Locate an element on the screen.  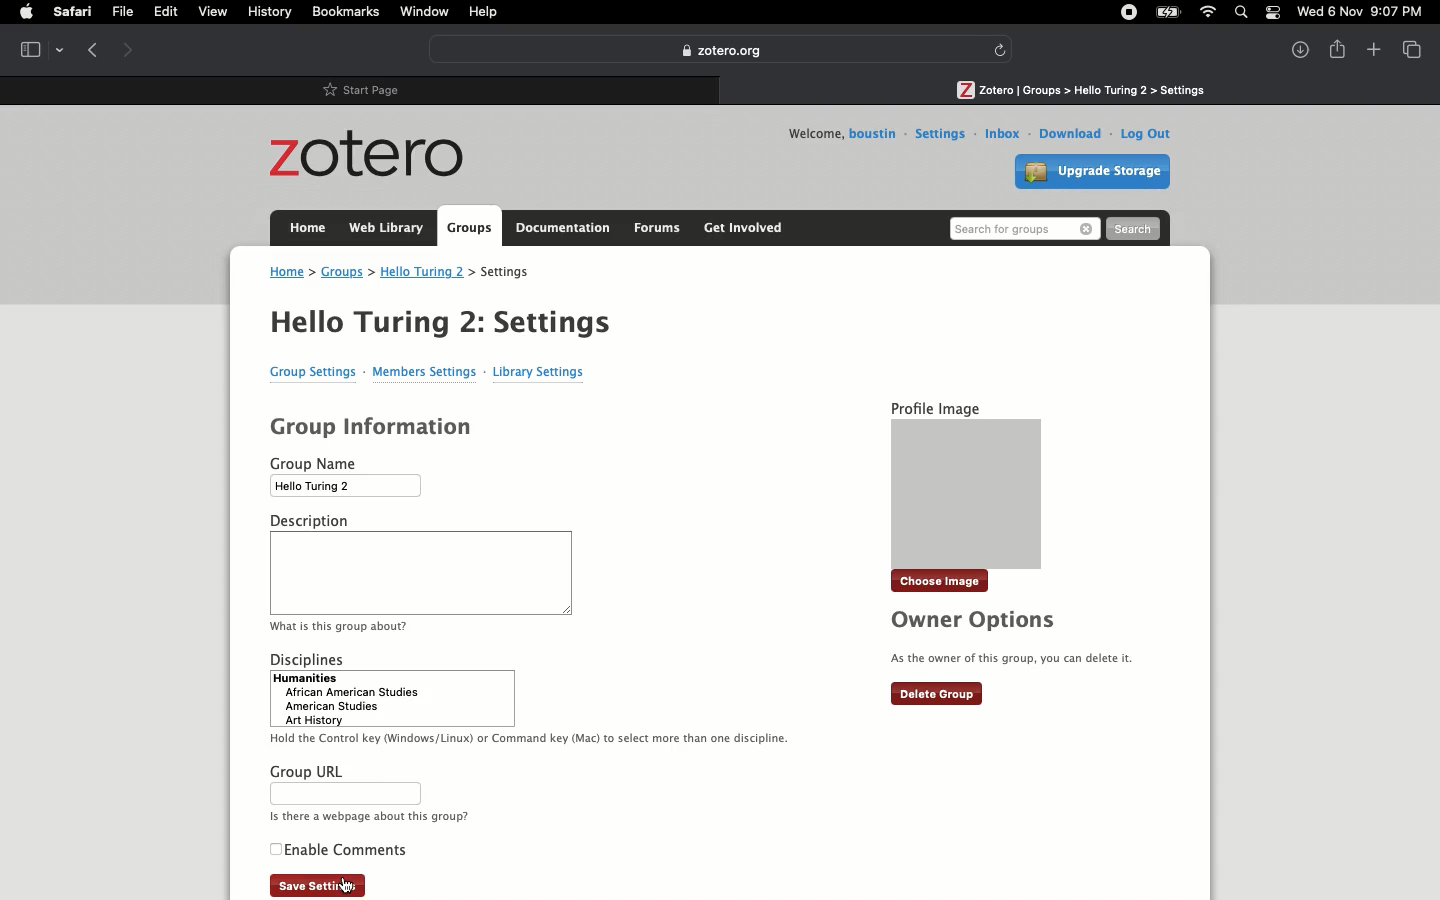
Date/time is located at coordinates (1364, 12).